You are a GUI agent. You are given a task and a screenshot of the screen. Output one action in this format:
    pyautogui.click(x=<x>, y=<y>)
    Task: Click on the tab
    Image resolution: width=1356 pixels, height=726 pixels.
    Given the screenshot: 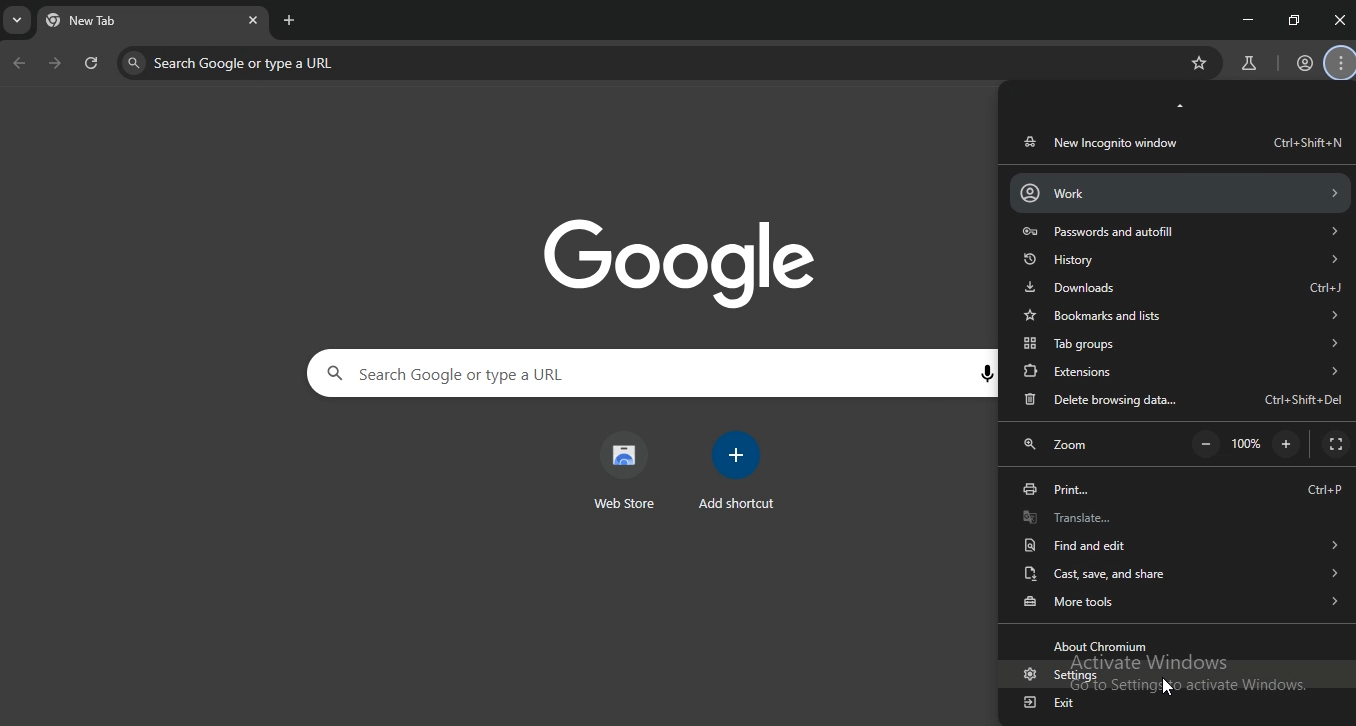 What is the action you would take?
    pyautogui.click(x=113, y=23)
    